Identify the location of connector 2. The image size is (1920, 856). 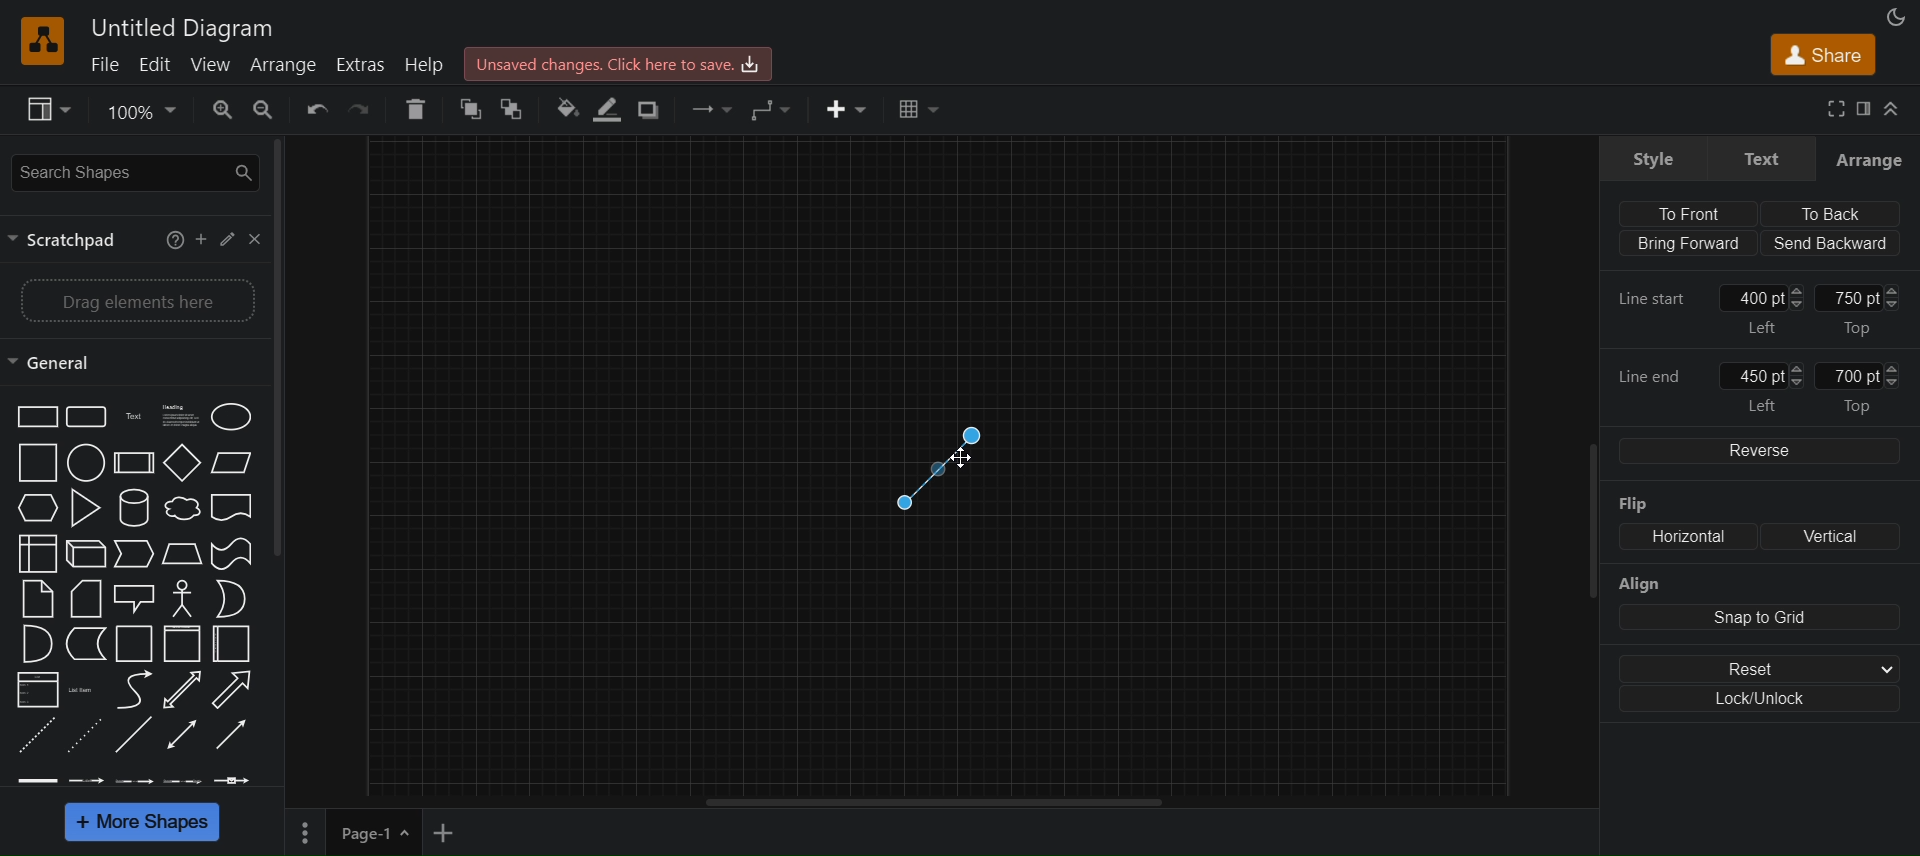
(88, 781).